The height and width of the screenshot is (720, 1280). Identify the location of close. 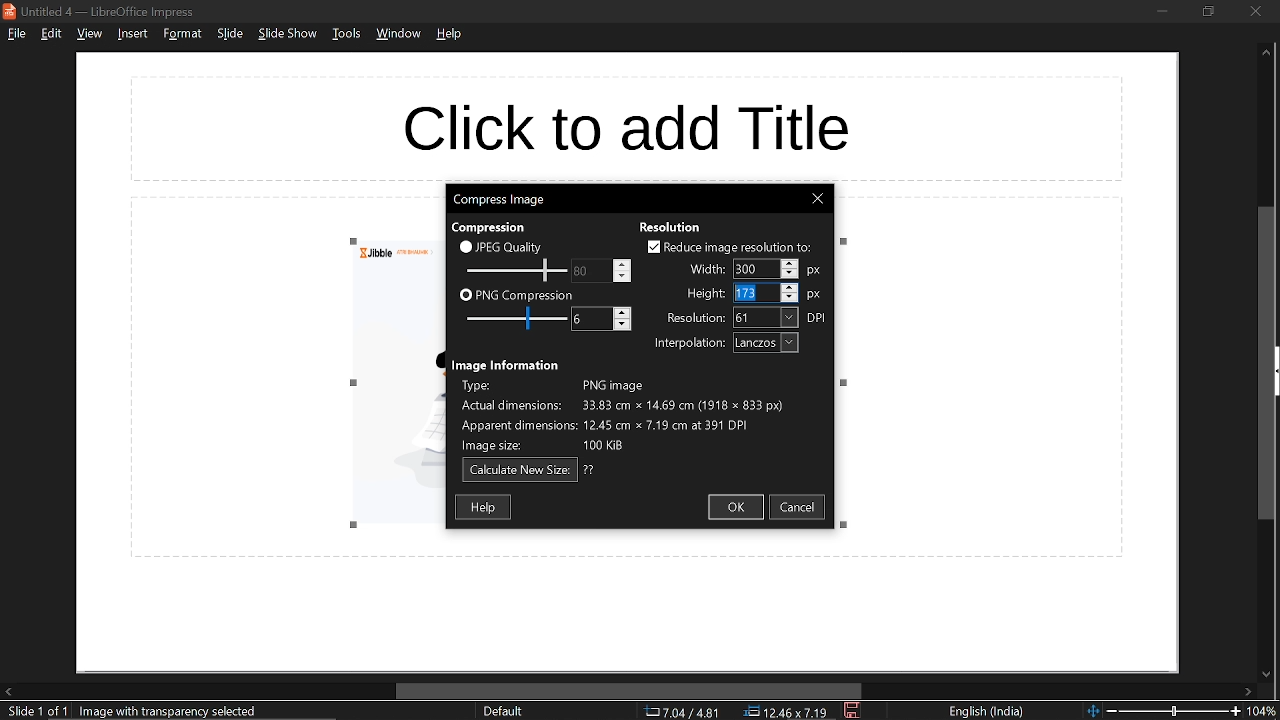
(819, 199).